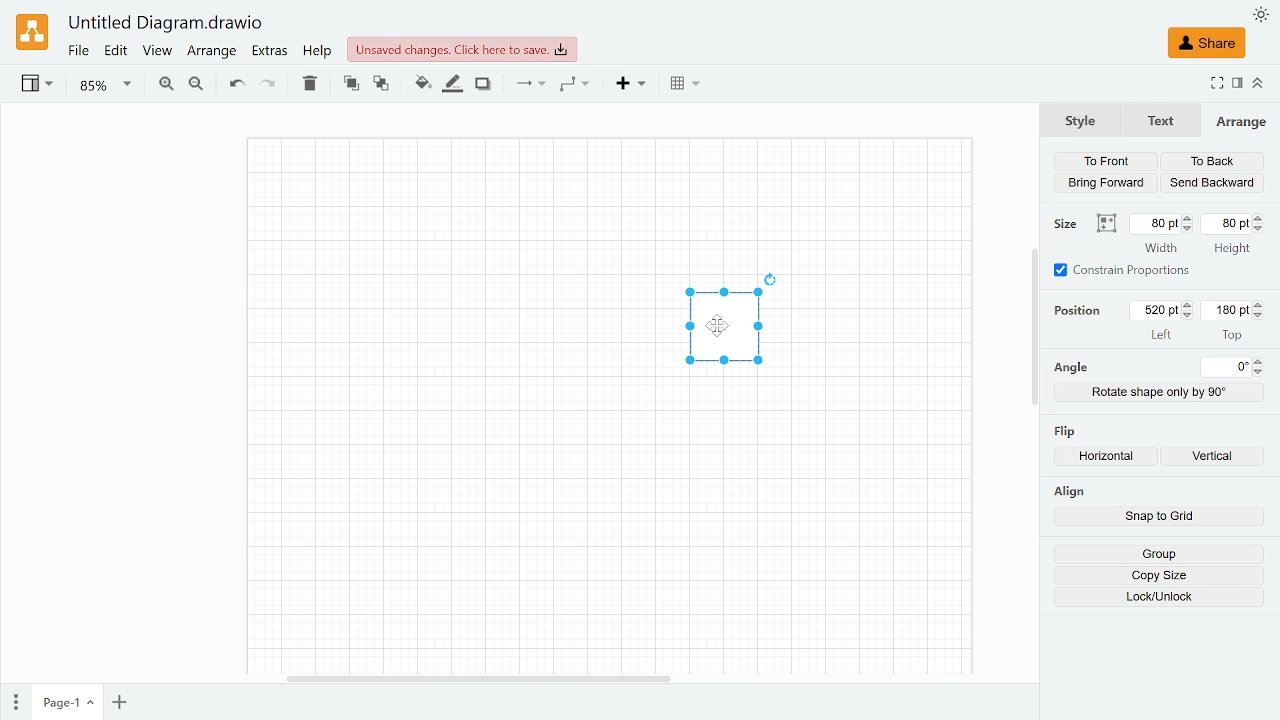 The image size is (1280, 720). What do you see at coordinates (1108, 182) in the screenshot?
I see `Bring forward` at bounding box center [1108, 182].